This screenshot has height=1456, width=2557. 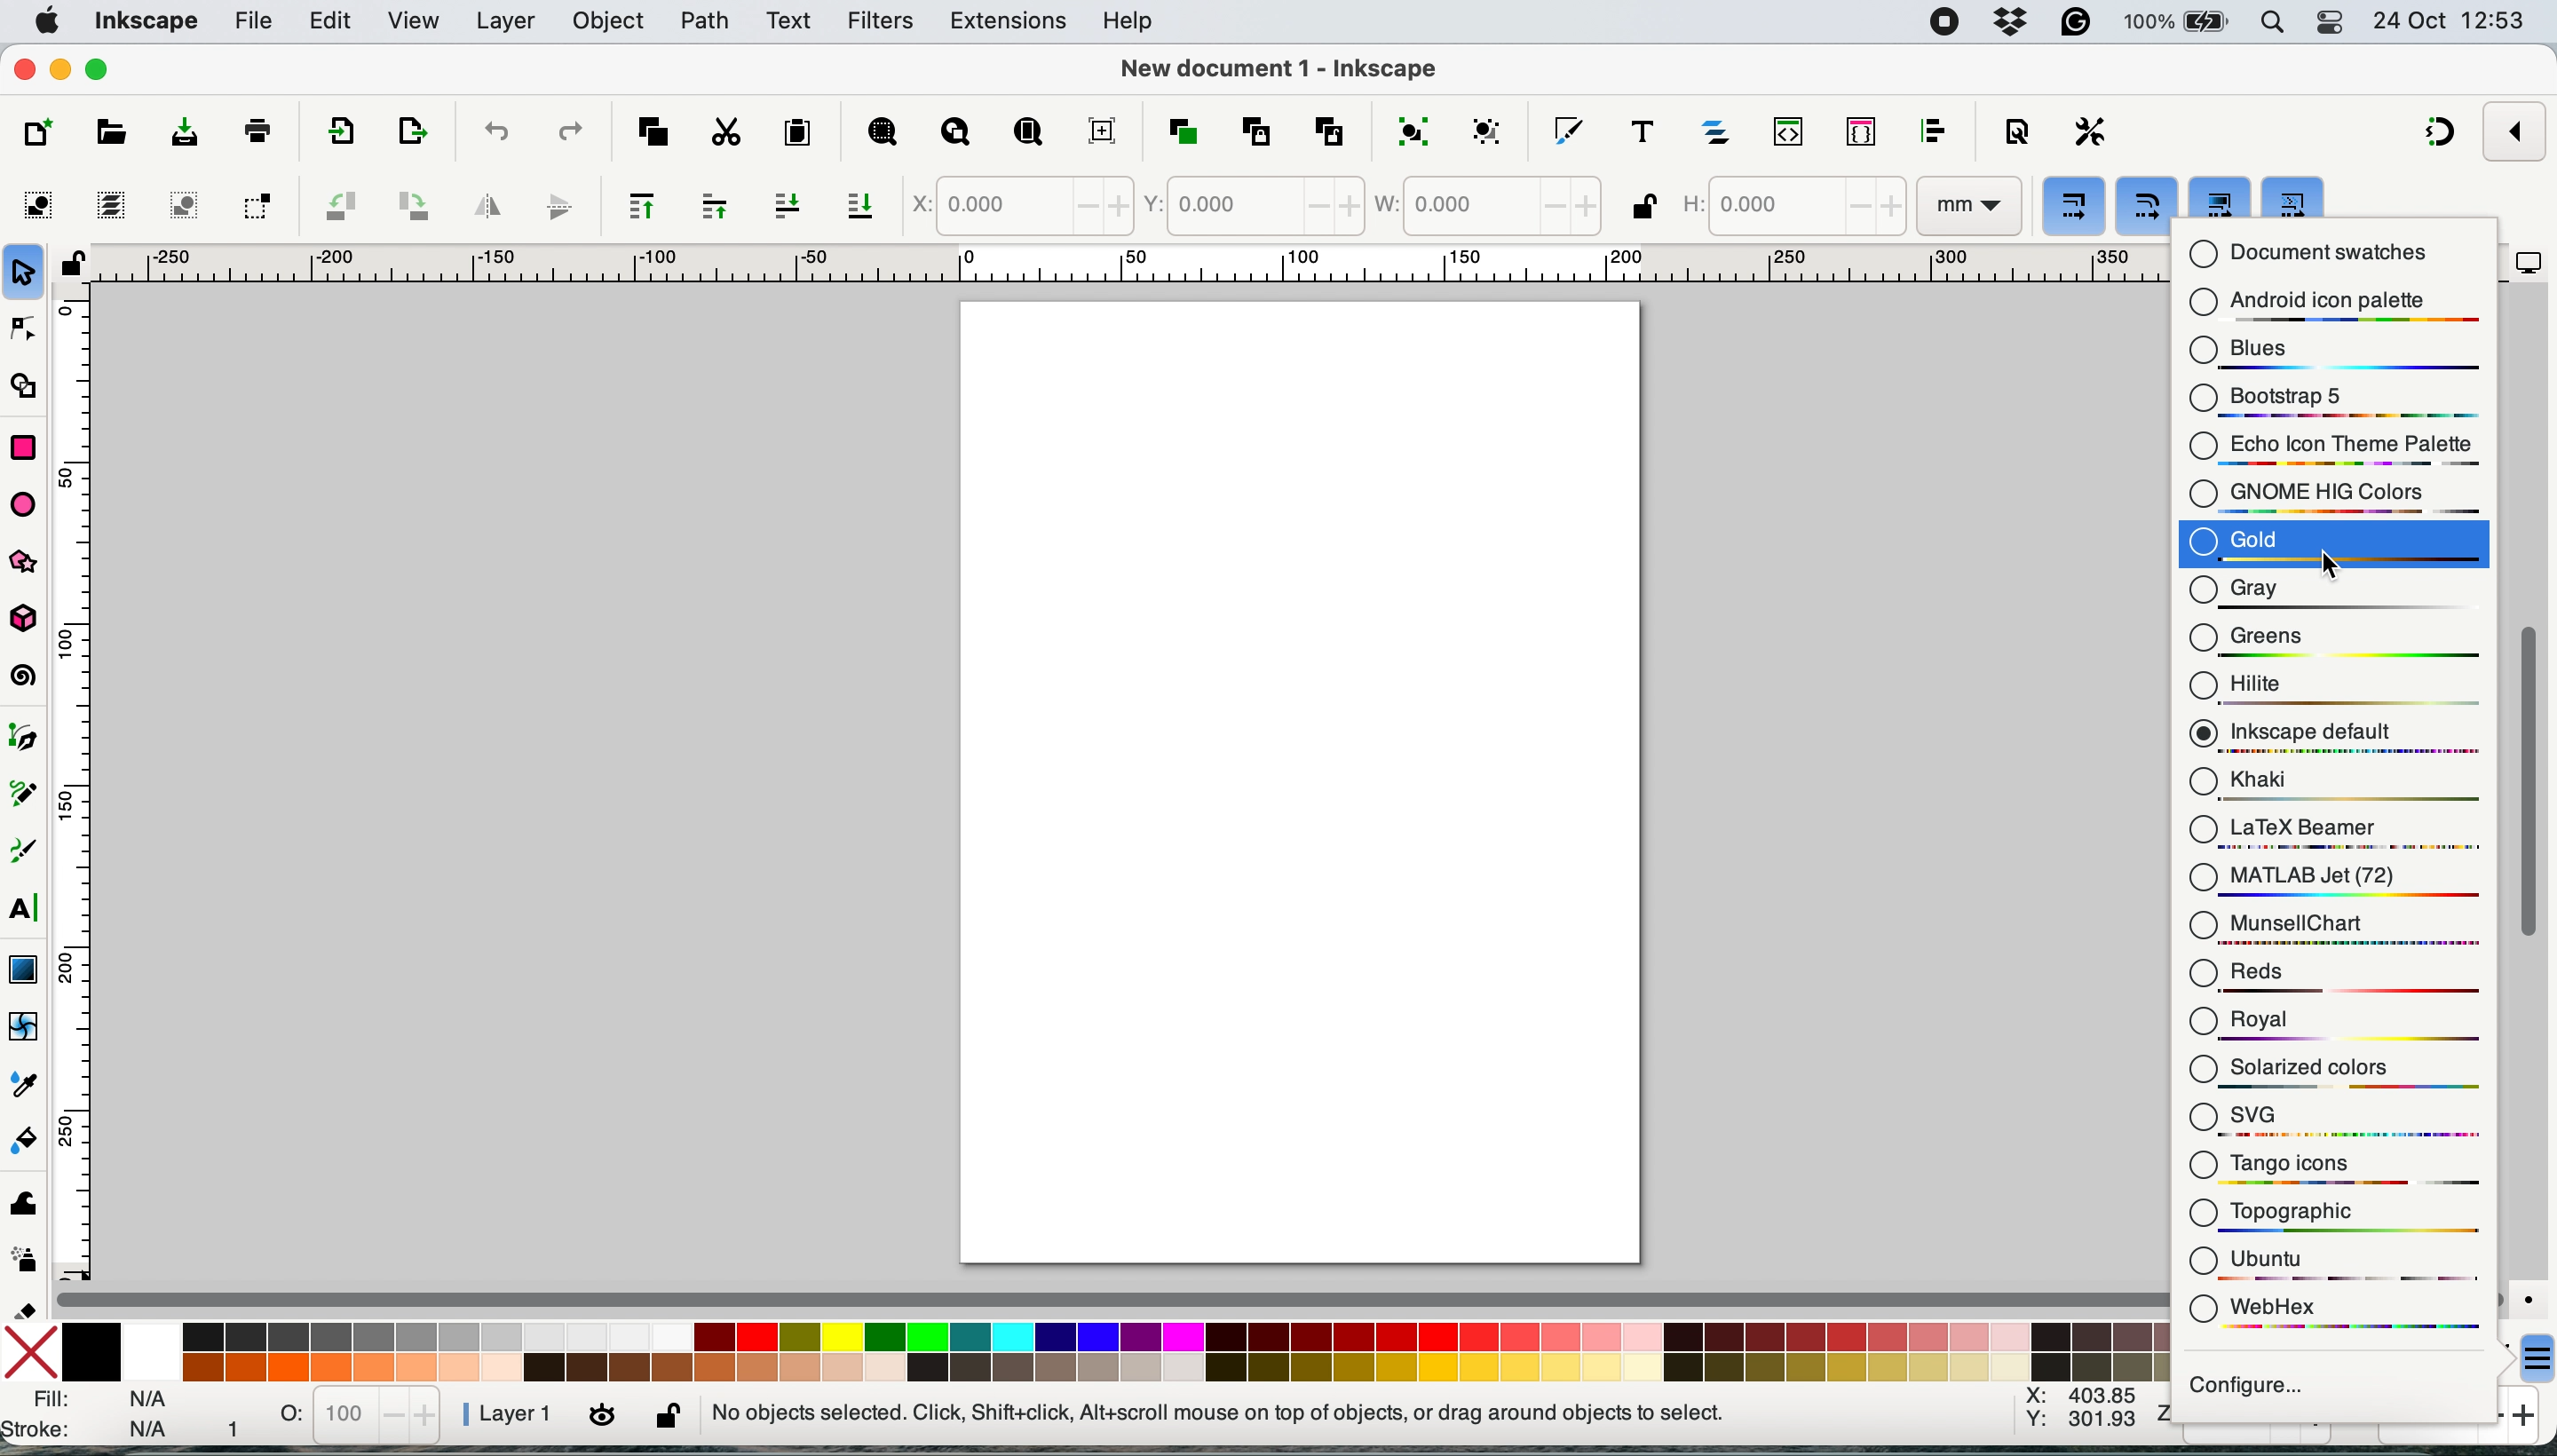 I want to click on pencil tool, so click(x=29, y=798).